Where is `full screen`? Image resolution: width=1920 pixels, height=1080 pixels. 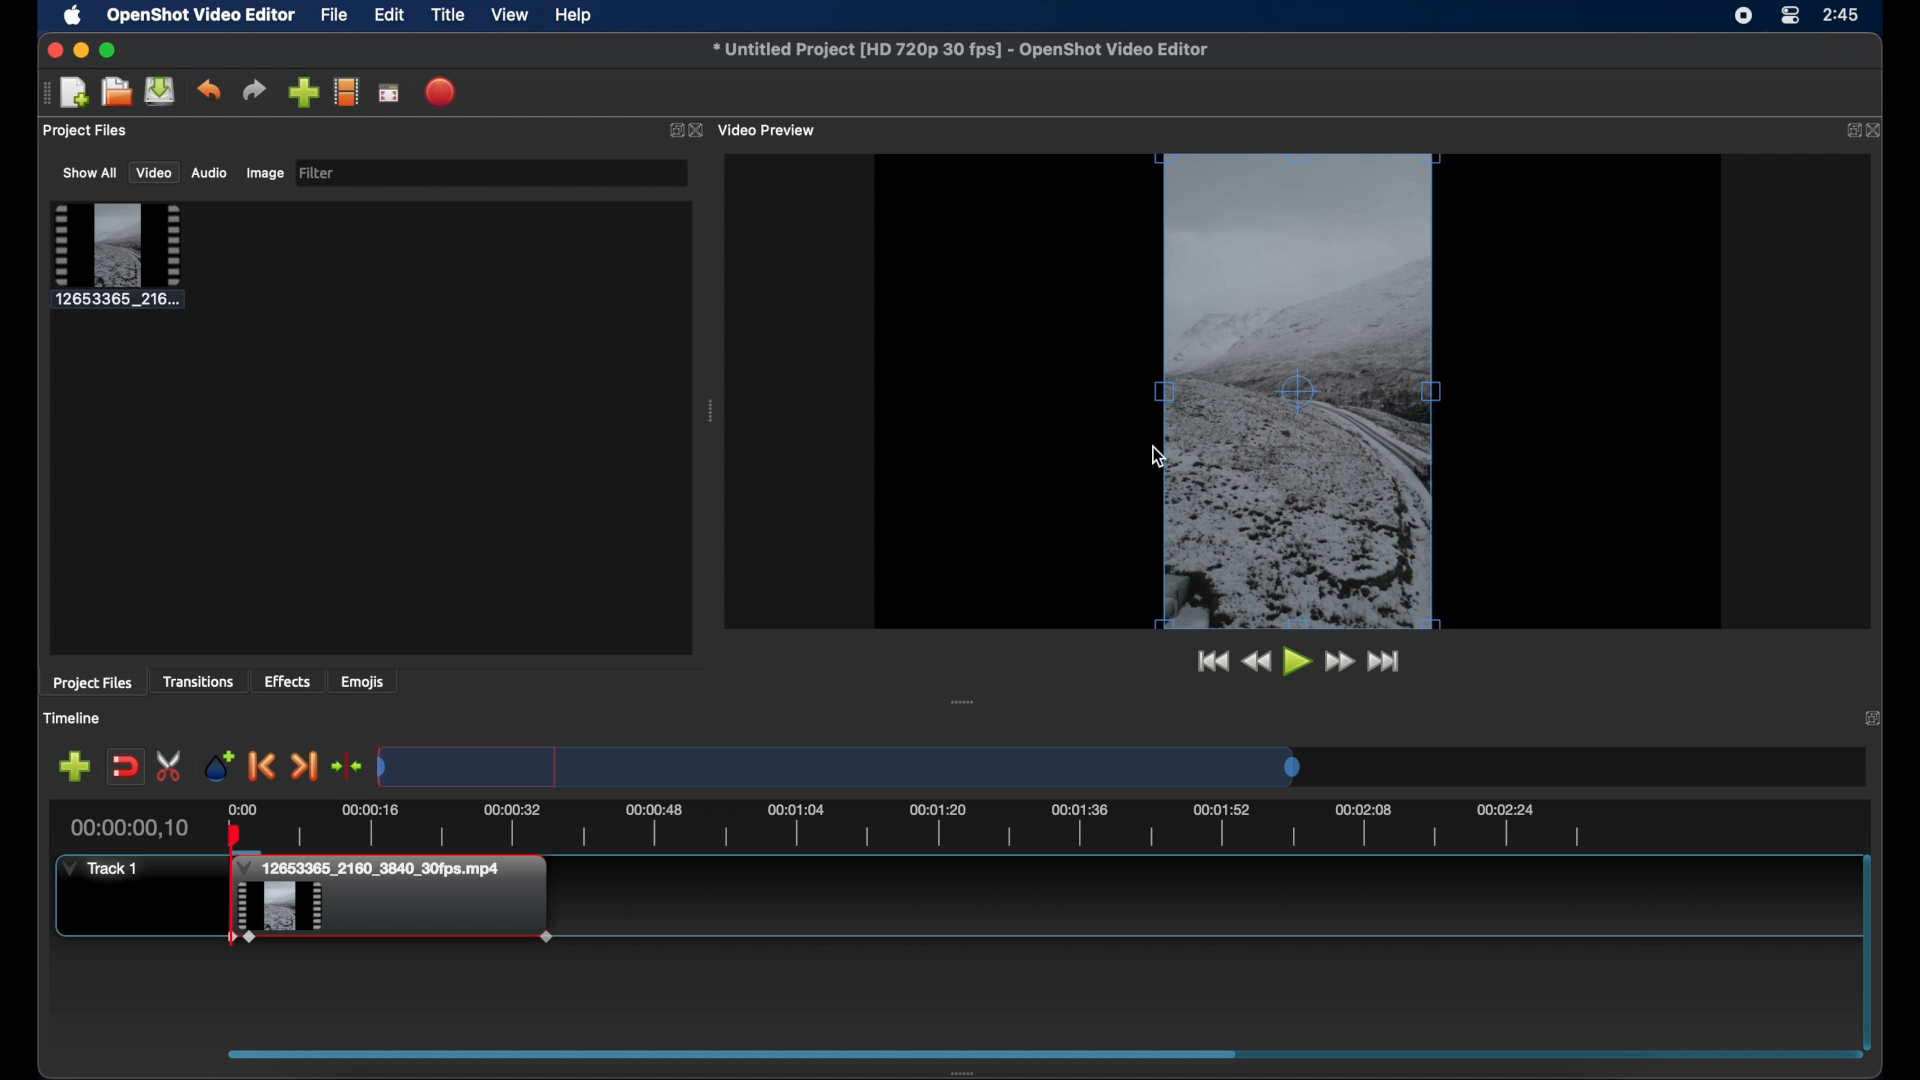
full screen is located at coordinates (389, 94).